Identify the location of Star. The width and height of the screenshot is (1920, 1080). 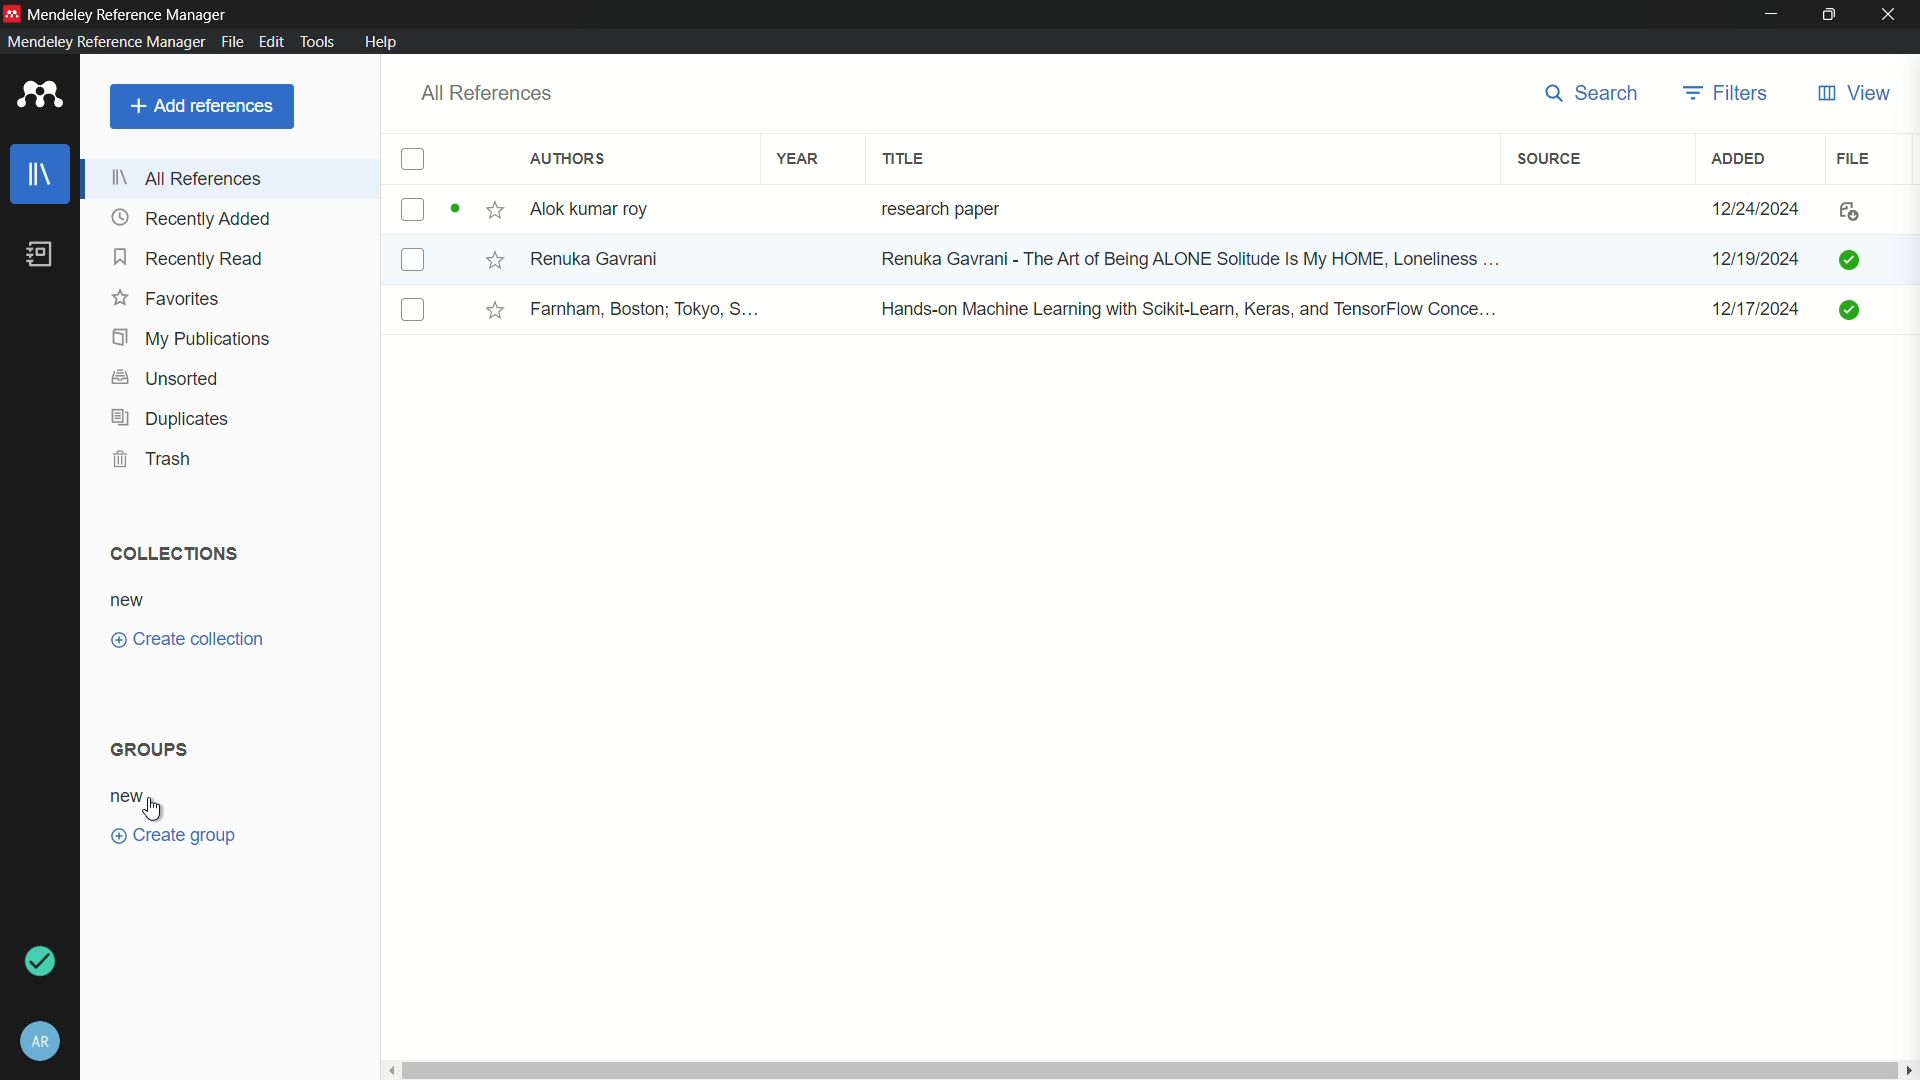
(496, 310).